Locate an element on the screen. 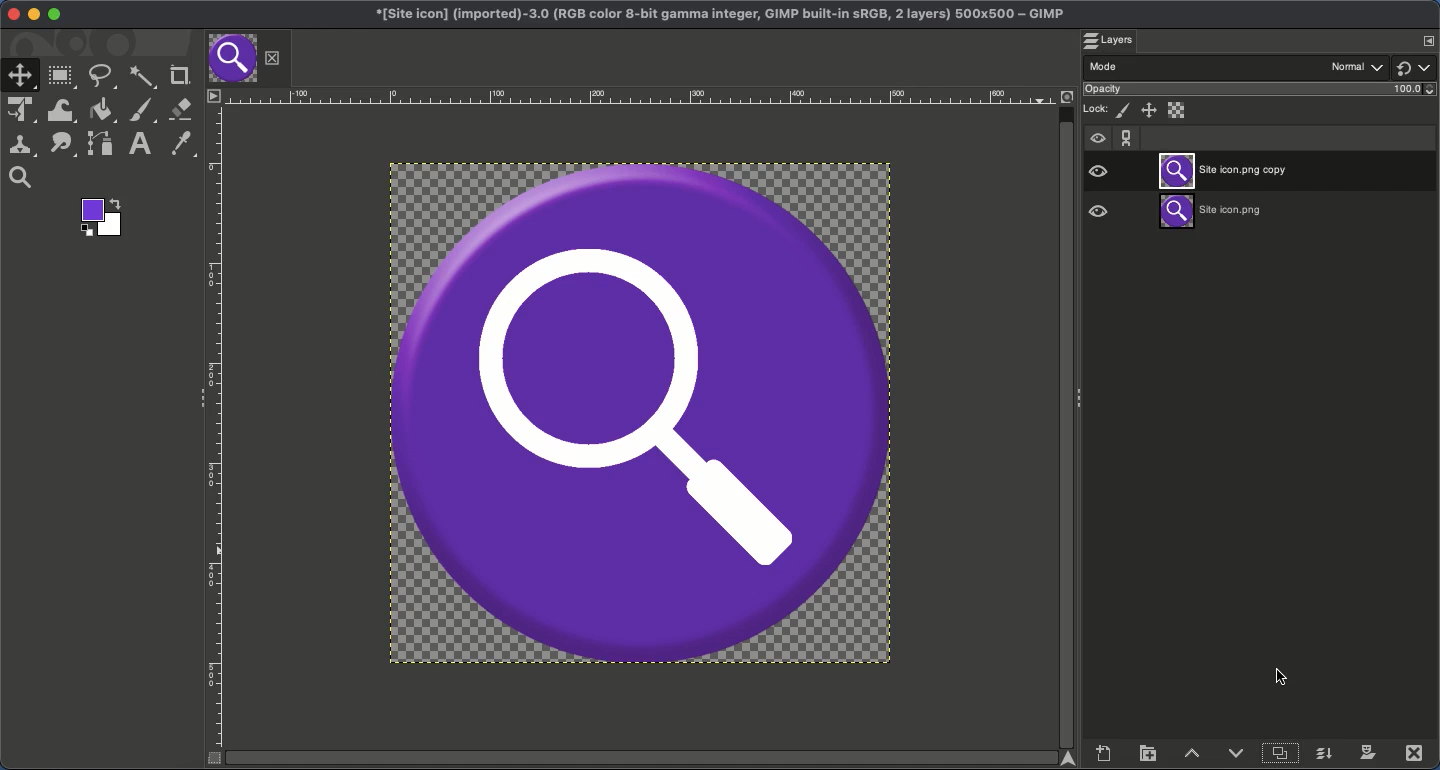 The height and width of the screenshot is (770, 1440). Normal is located at coordinates (1358, 65).